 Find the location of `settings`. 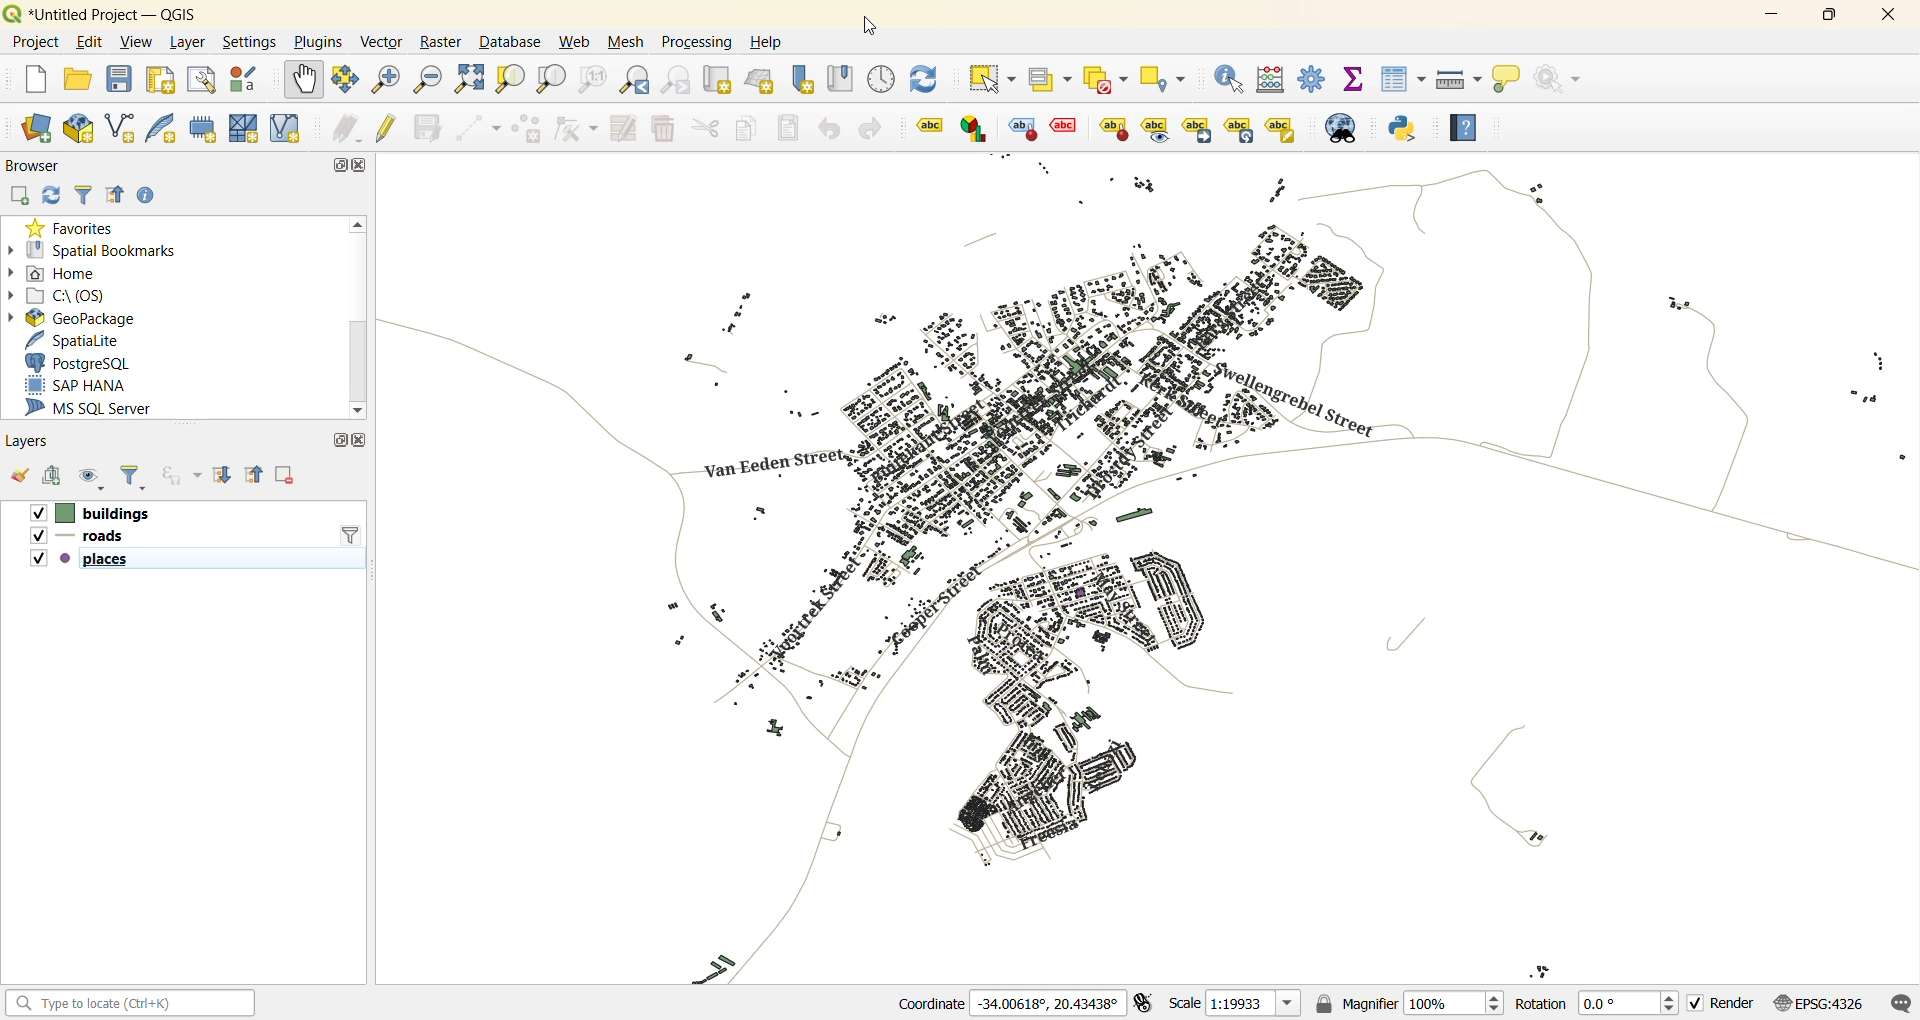

settings is located at coordinates (250, 44).